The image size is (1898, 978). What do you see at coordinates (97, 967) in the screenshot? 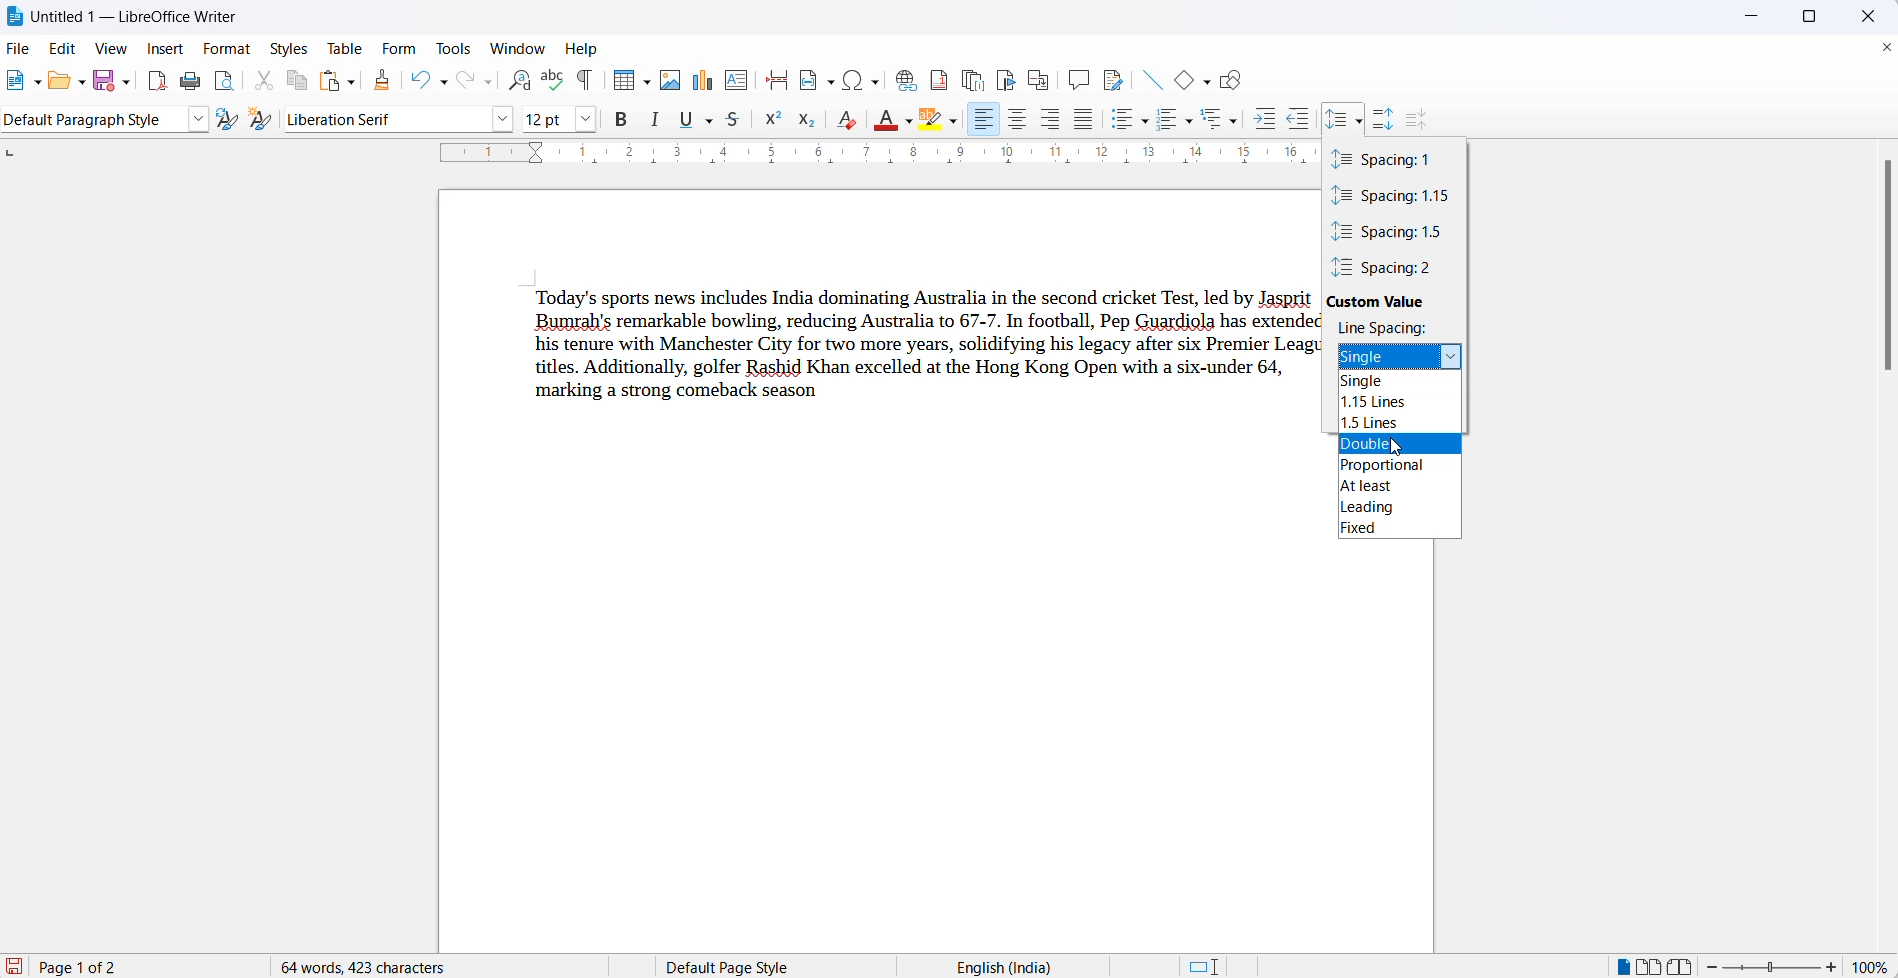
I see `current page` at bounding box center [97, 967].